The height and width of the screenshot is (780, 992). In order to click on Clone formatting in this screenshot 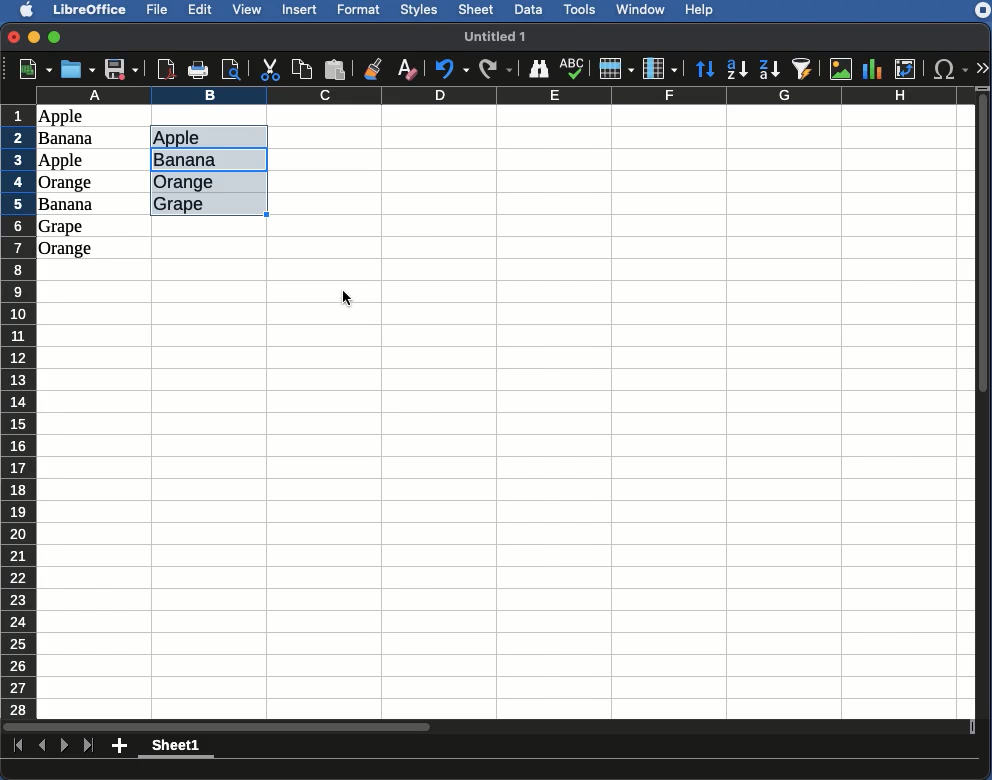, I will do `click(384, 69)`.